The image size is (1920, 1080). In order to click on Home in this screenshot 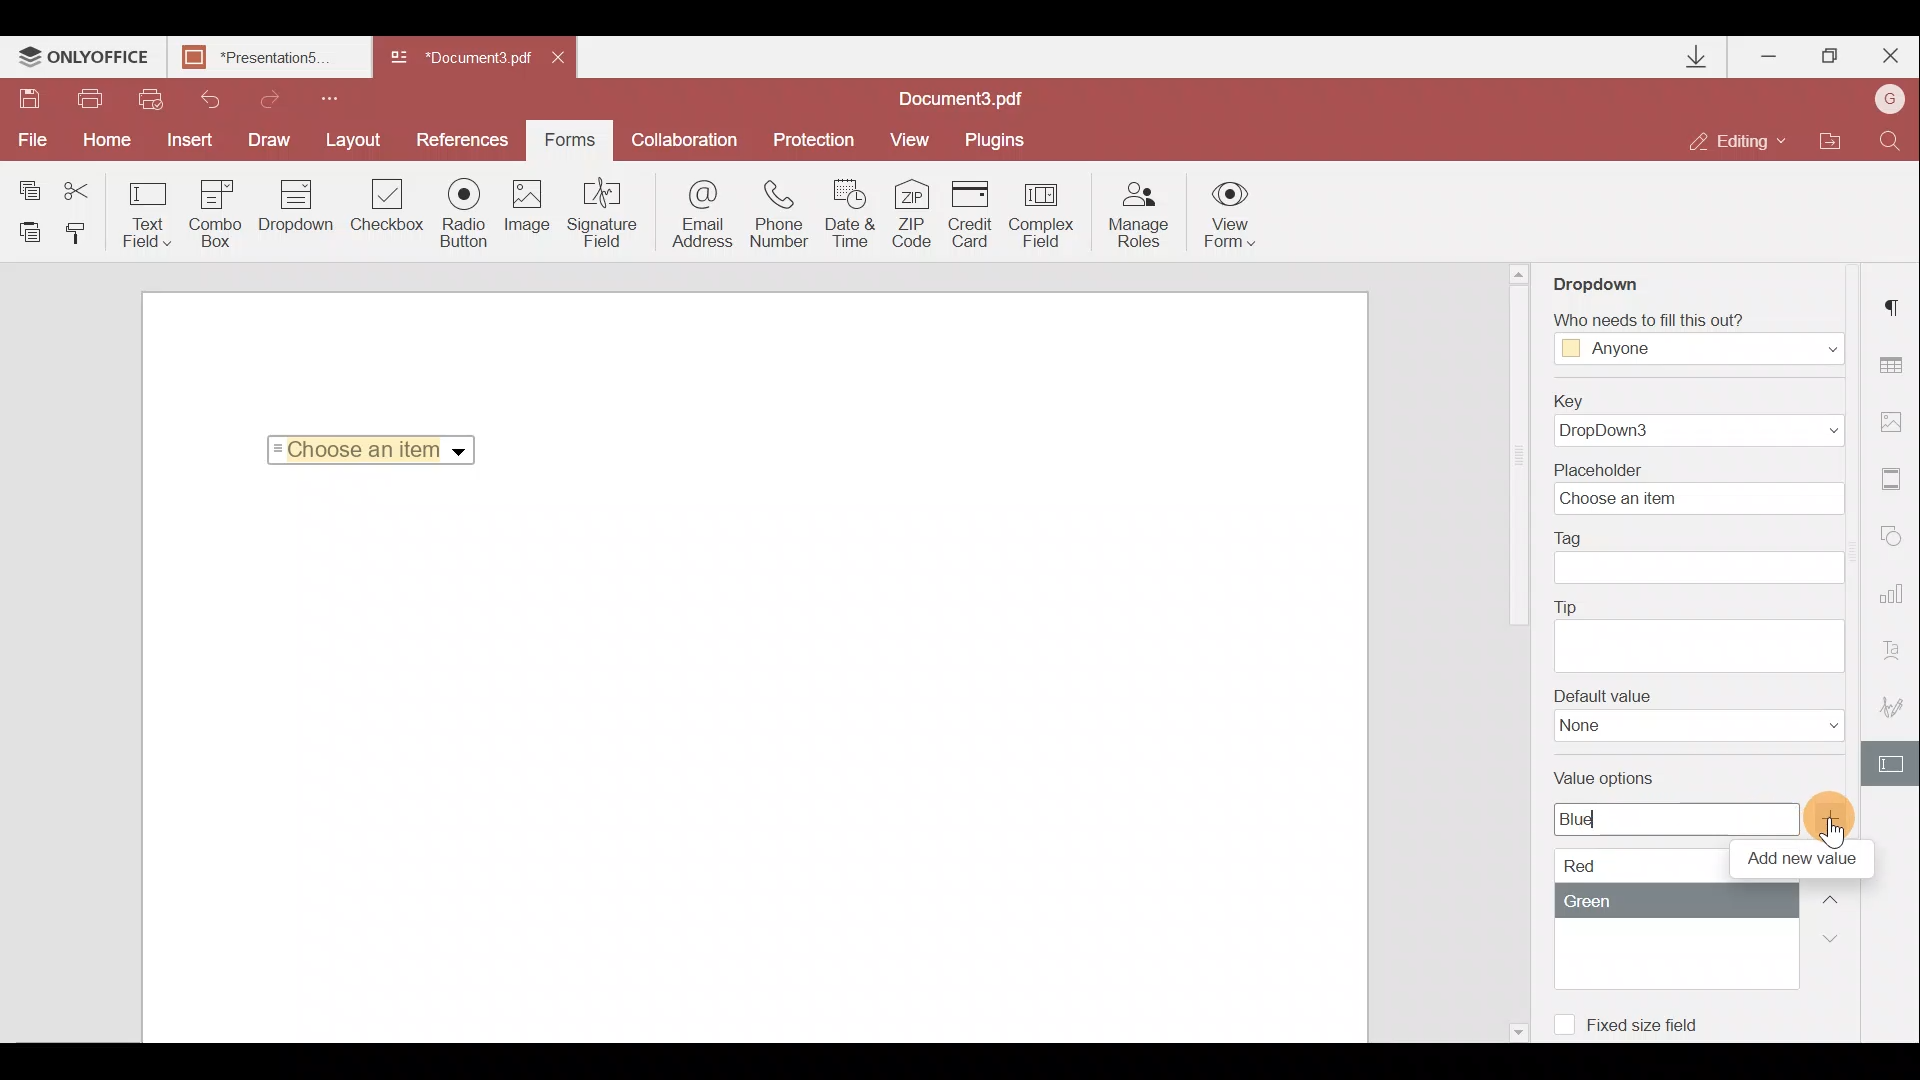, I will do `click(112, 141)`.